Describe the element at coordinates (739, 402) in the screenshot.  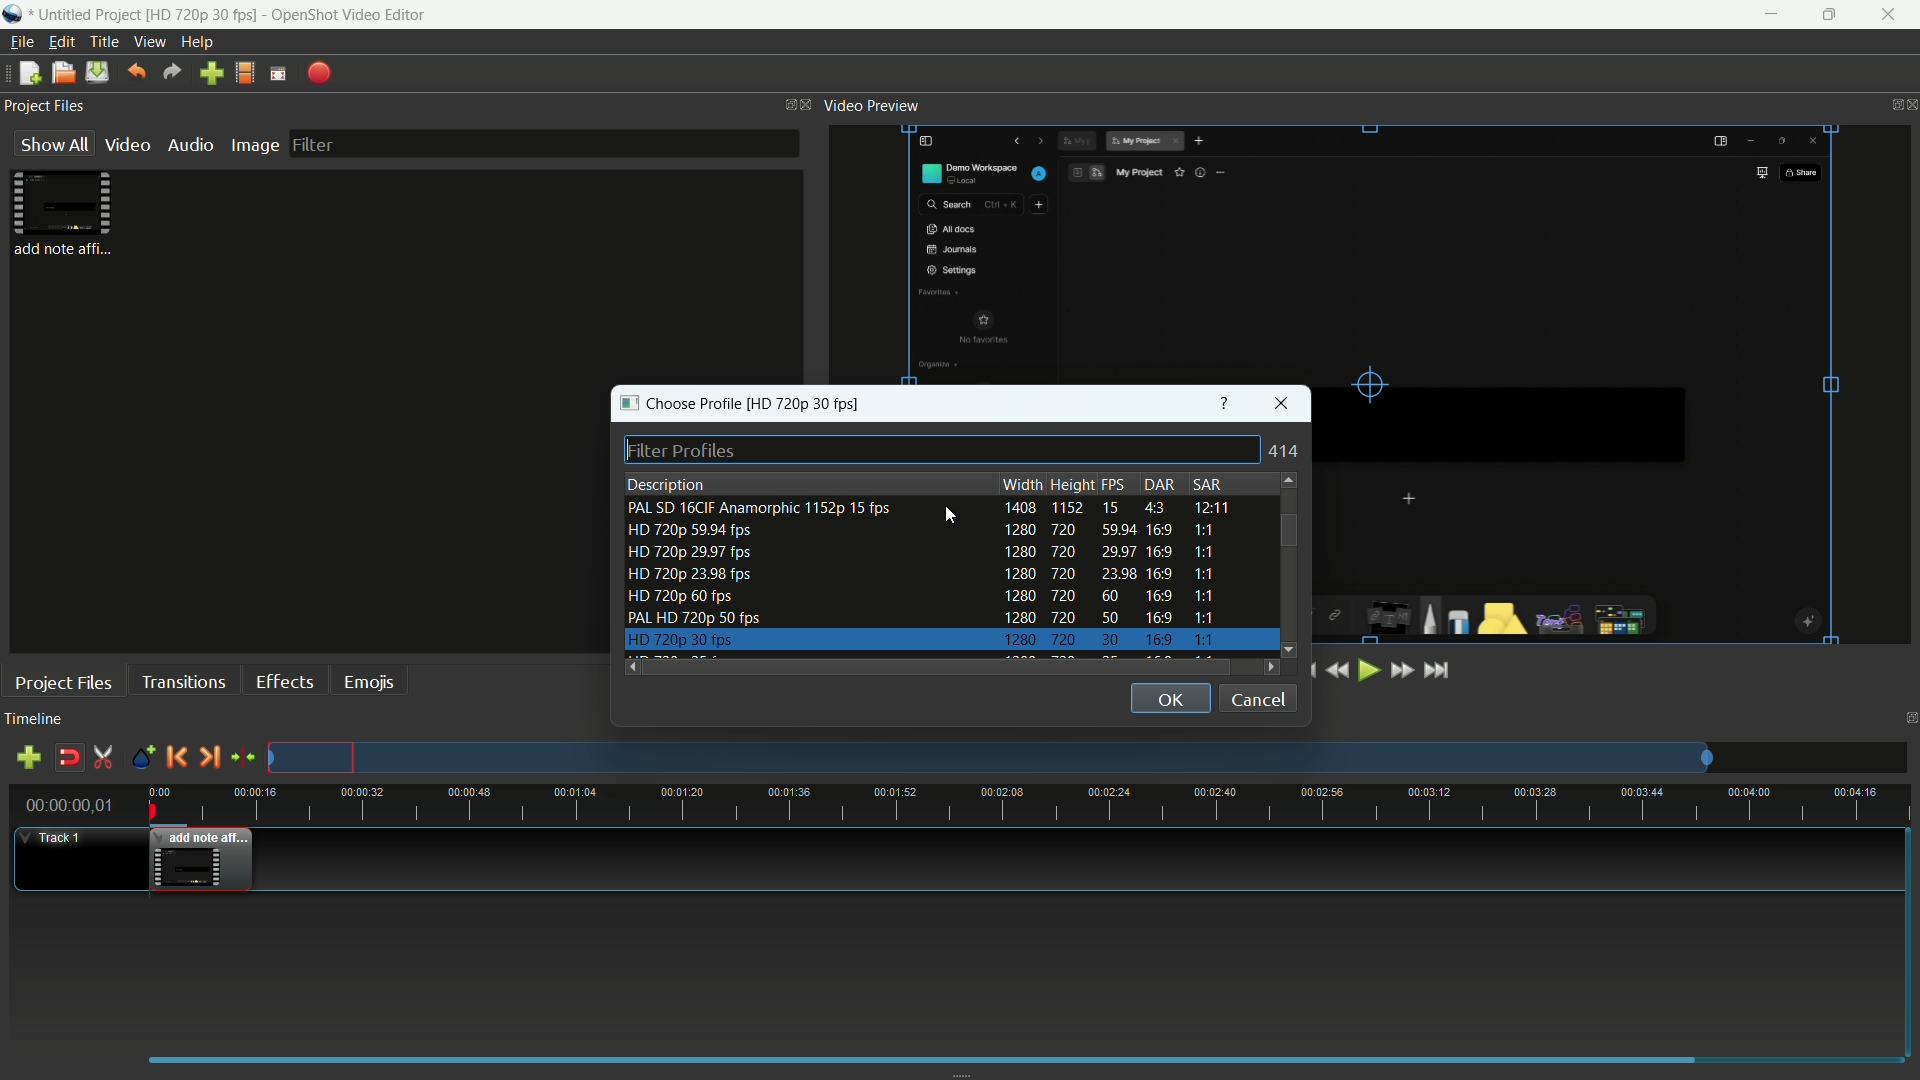
I see `choose profile` at that location.